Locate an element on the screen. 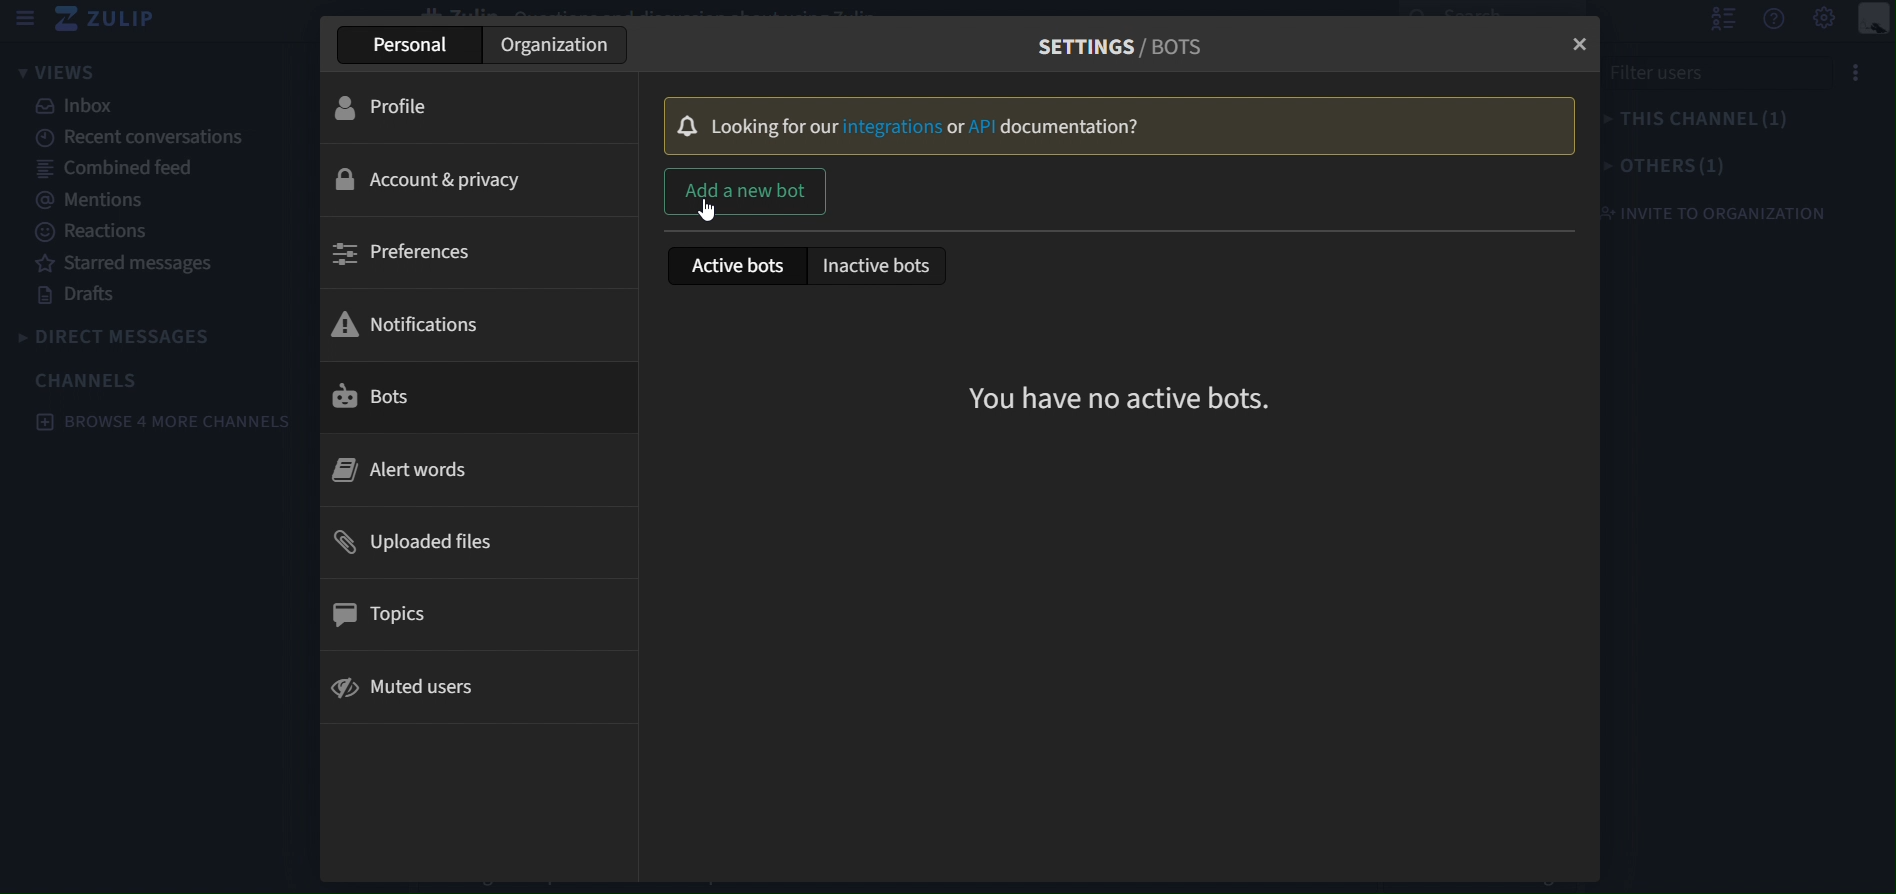 This screenshot has height=894, width=1896. reactions is located at coordinates (148, 232).